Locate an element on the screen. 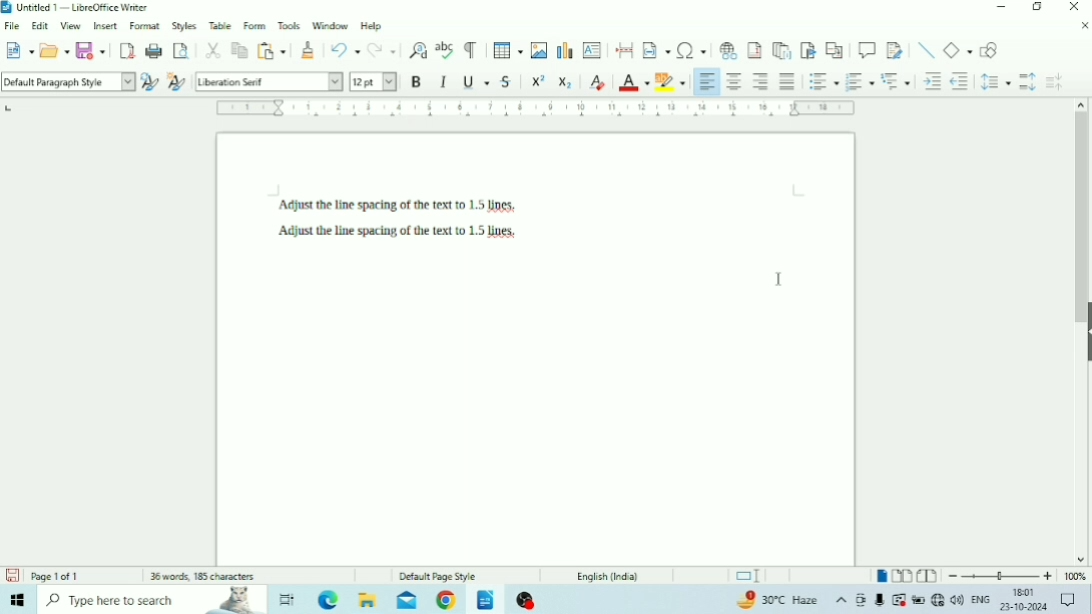 The image size is (1092, 614). Basic Shapes is located at coordinates (957, 49).